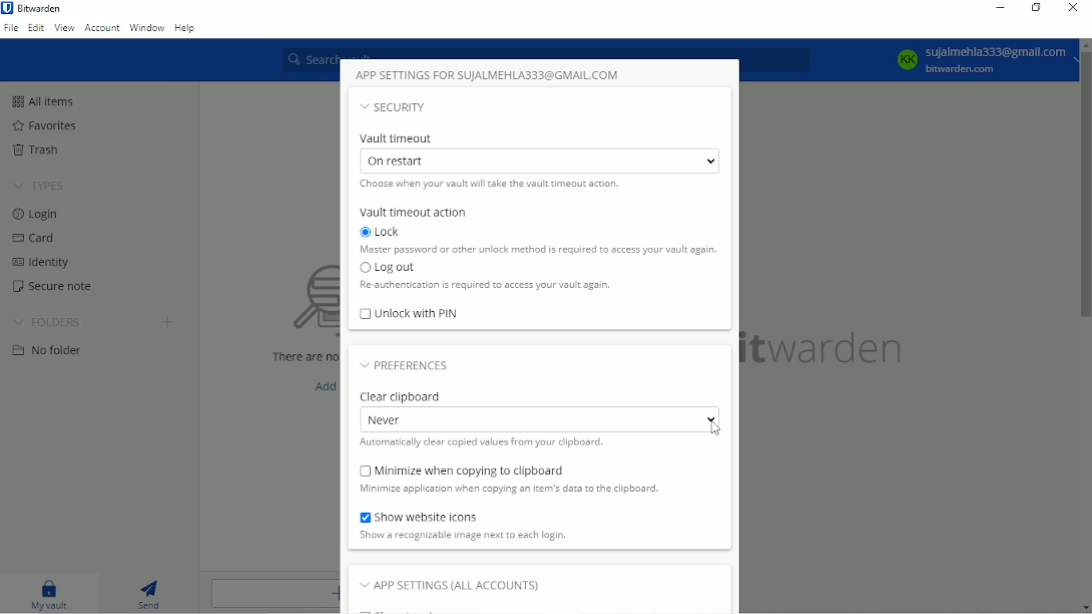 This screenshot has height=614, width=1092. What do you see at coordinates (49, 321) in the screenshot?
I see `Folders` at bounding box center [49, 321].